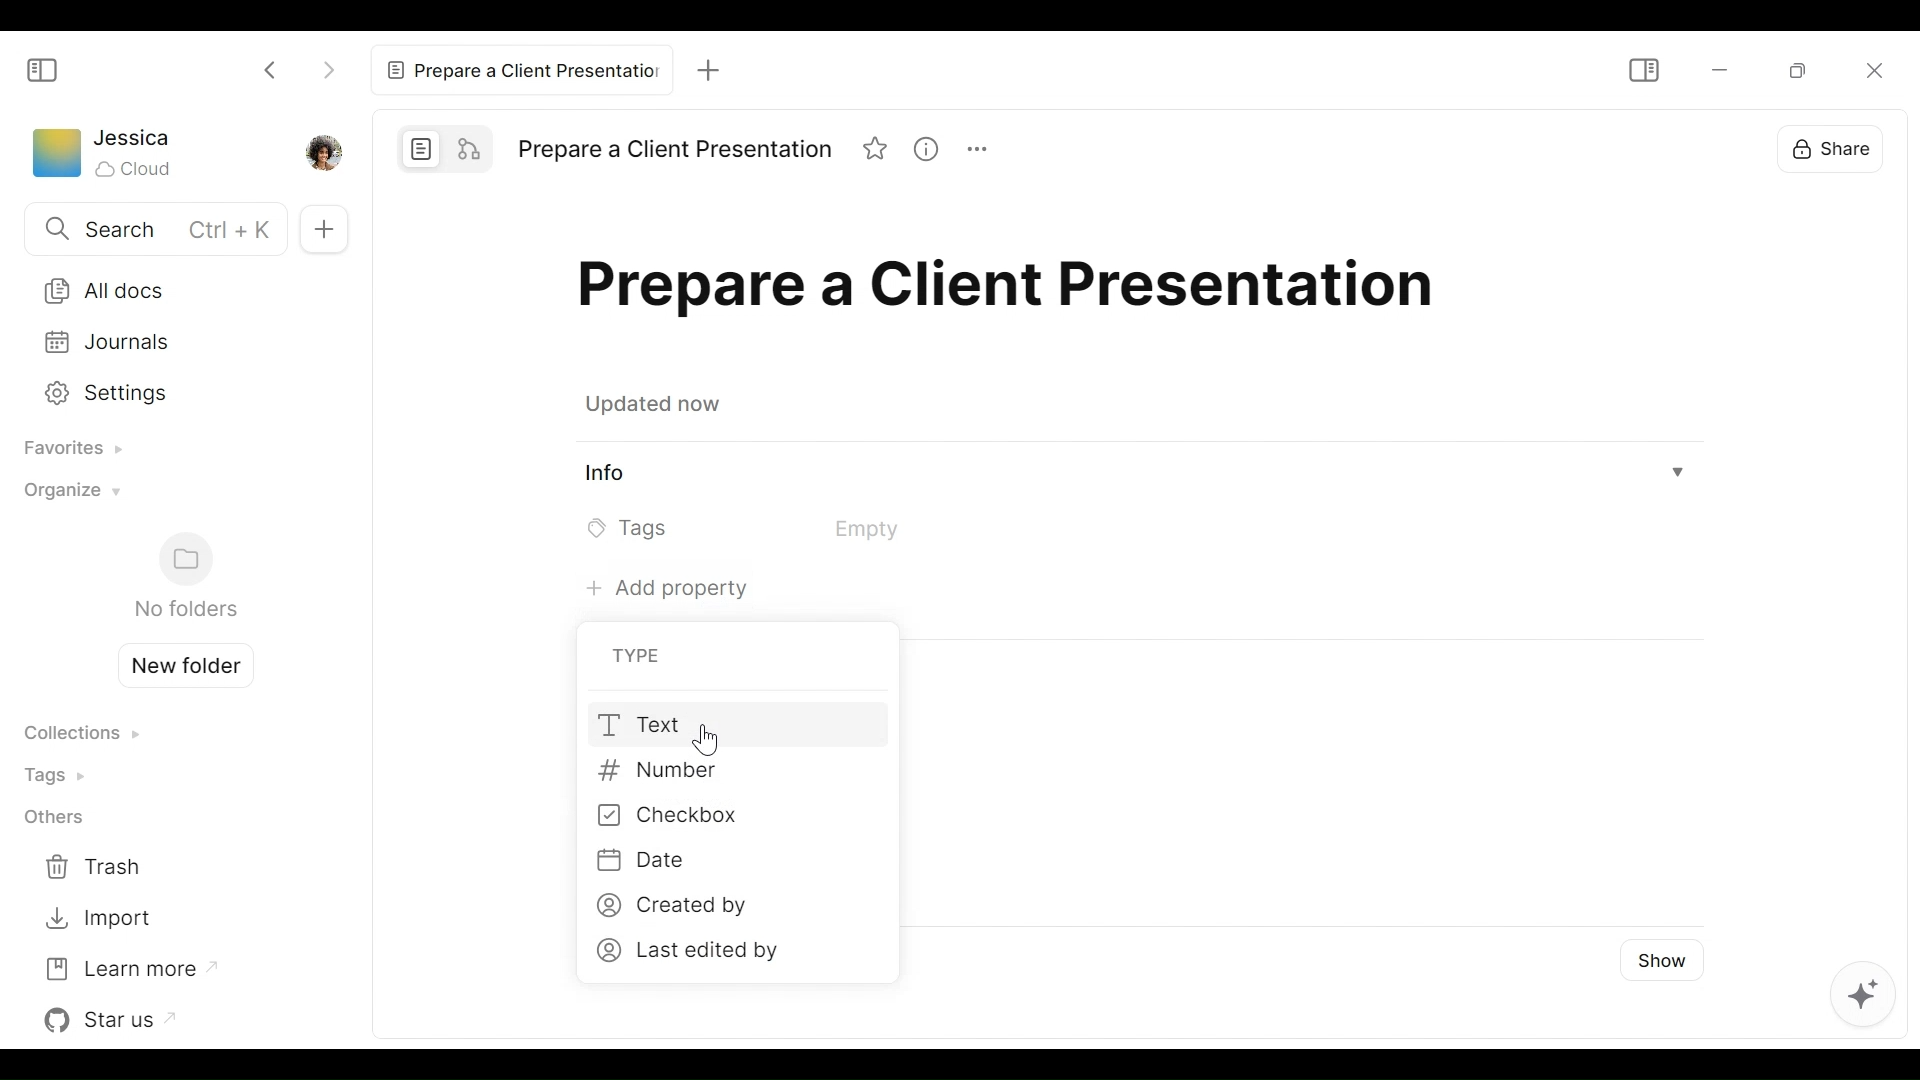 The width and height of the screenshot is (1920, 1080). What do you see at coordinates (321, 228) in the screenshot?
I see `Add new` at bounding box center [321, 228].